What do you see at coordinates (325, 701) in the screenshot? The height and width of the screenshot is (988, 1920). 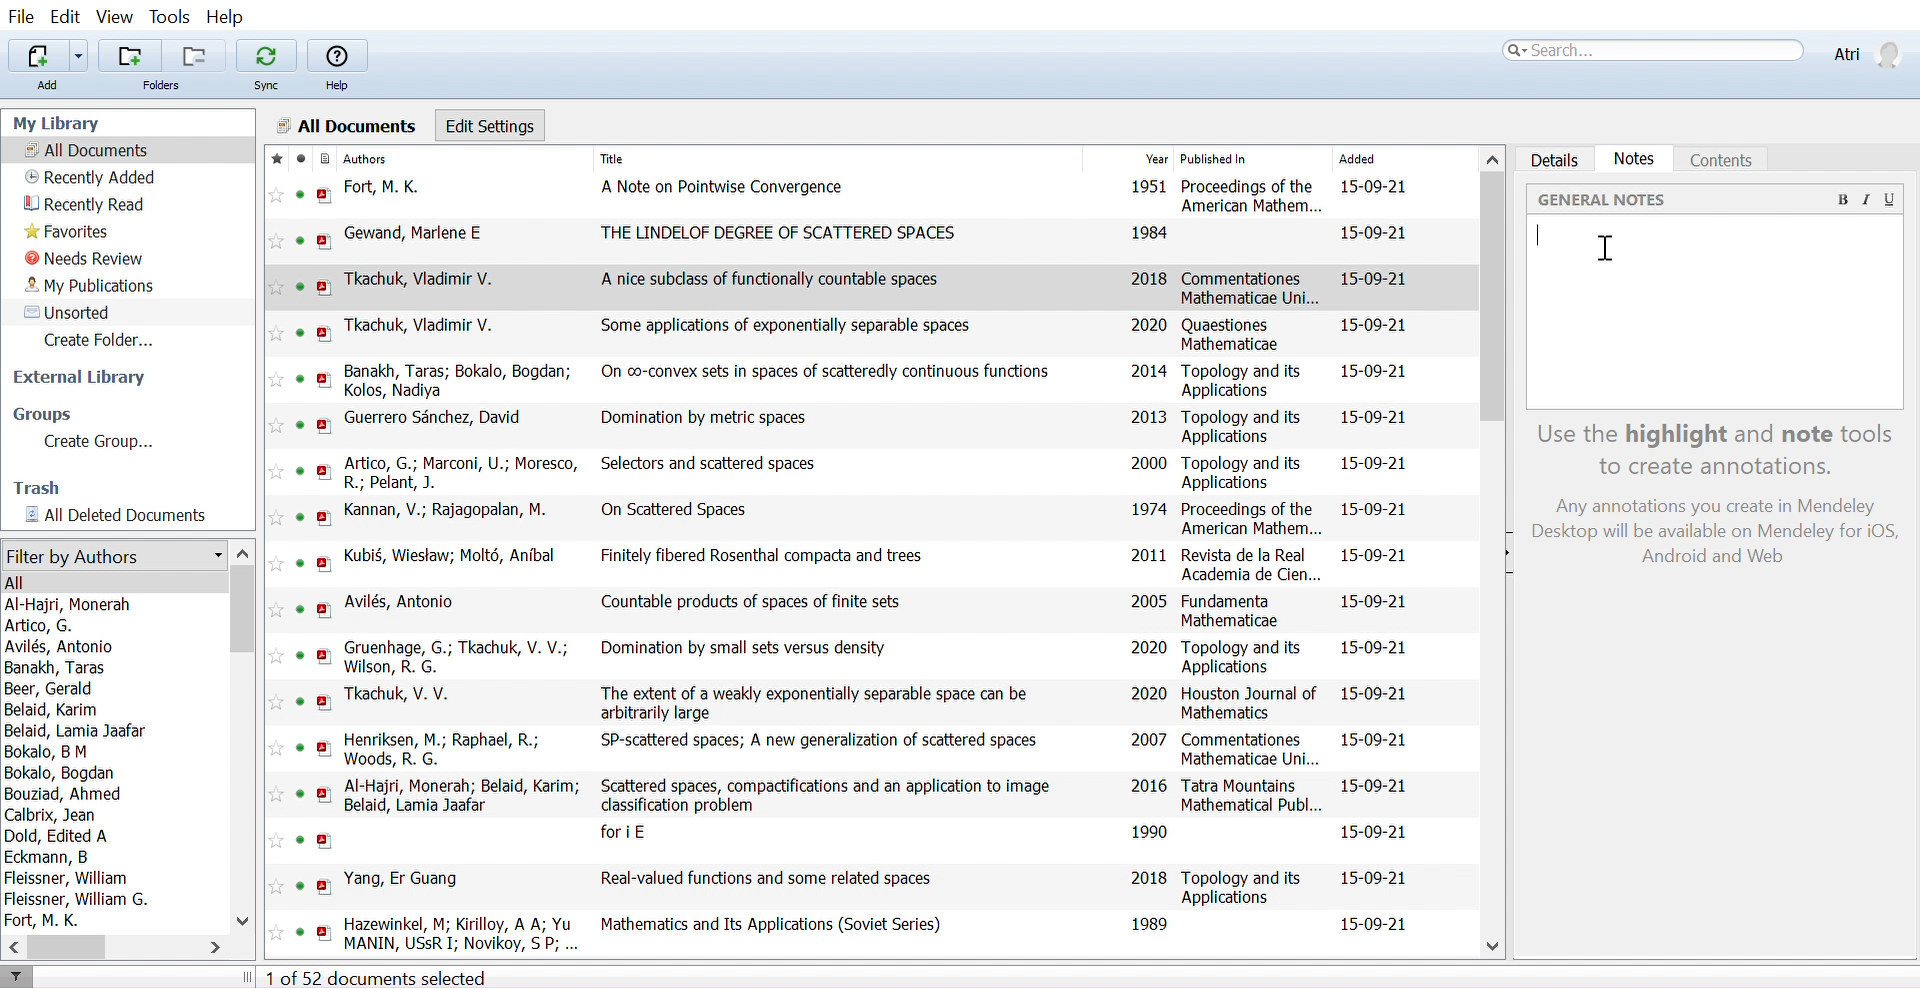 I see `open PDF` at bounding box center [325, 701].